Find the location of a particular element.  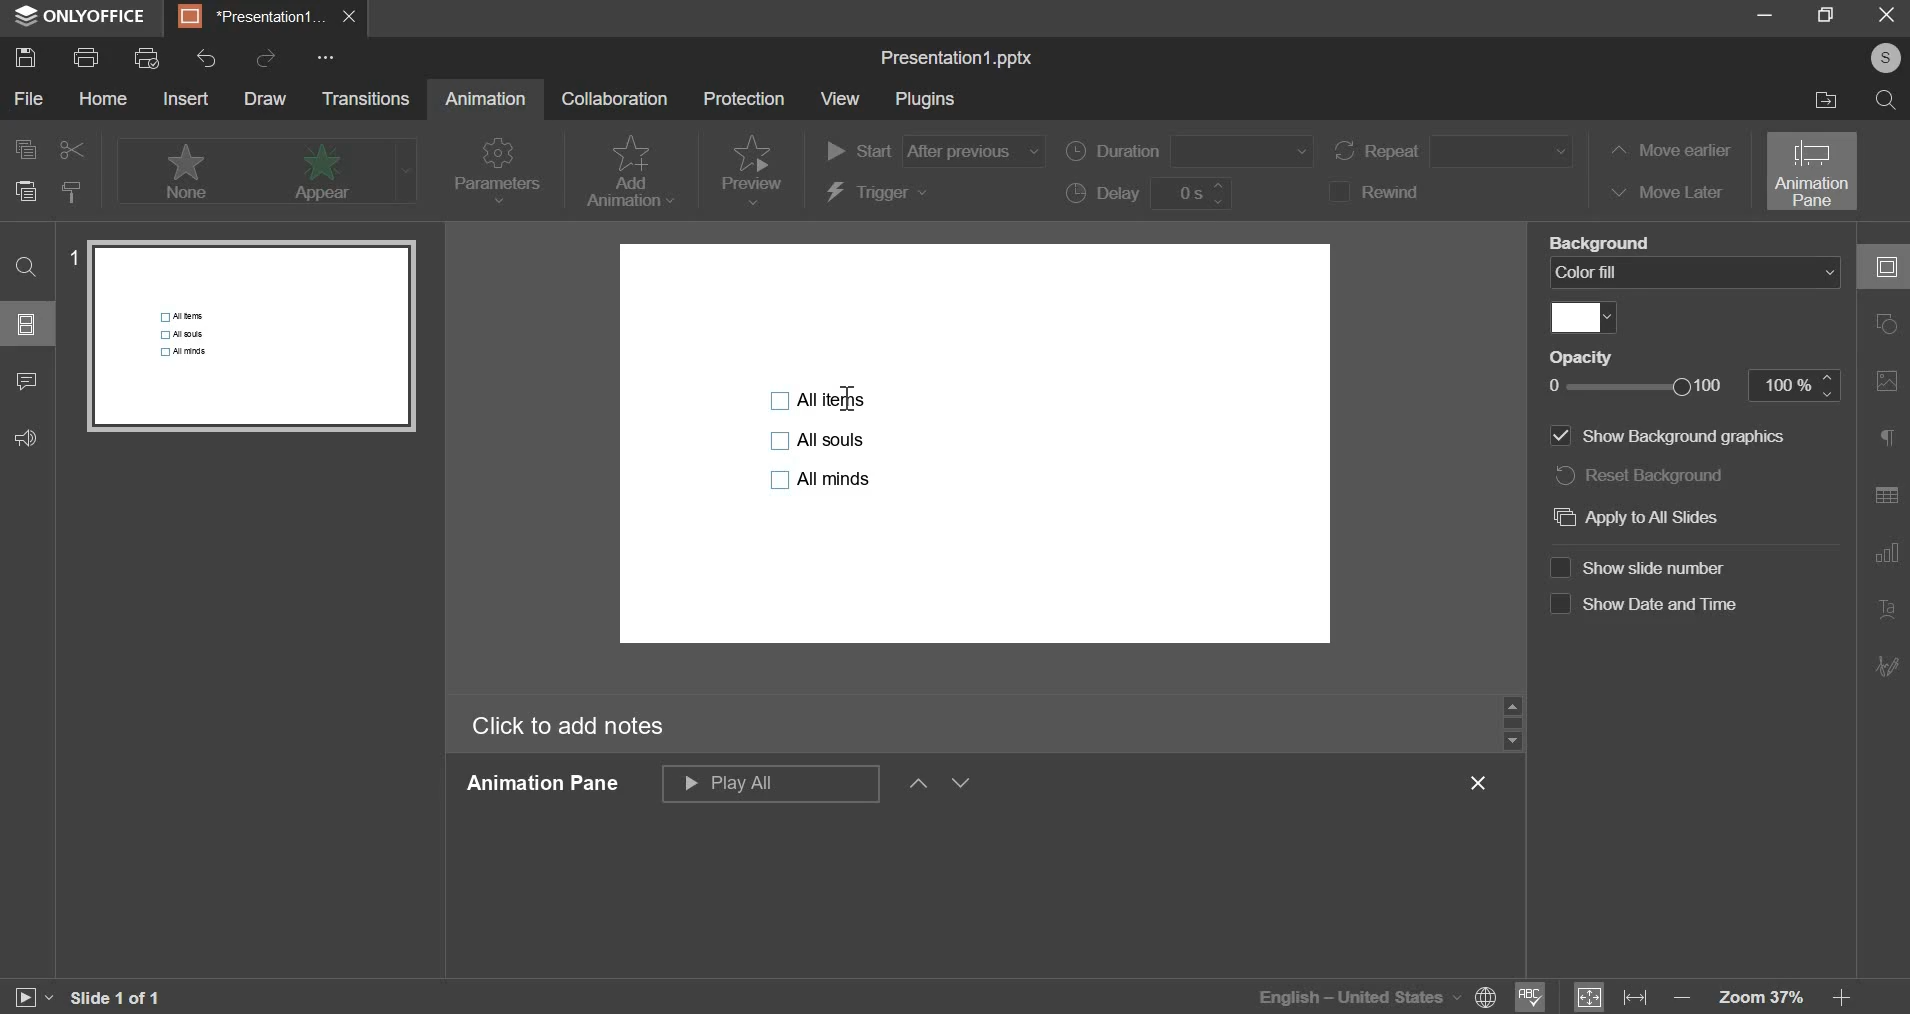

presentation1 is located at coordinates (271, 17).